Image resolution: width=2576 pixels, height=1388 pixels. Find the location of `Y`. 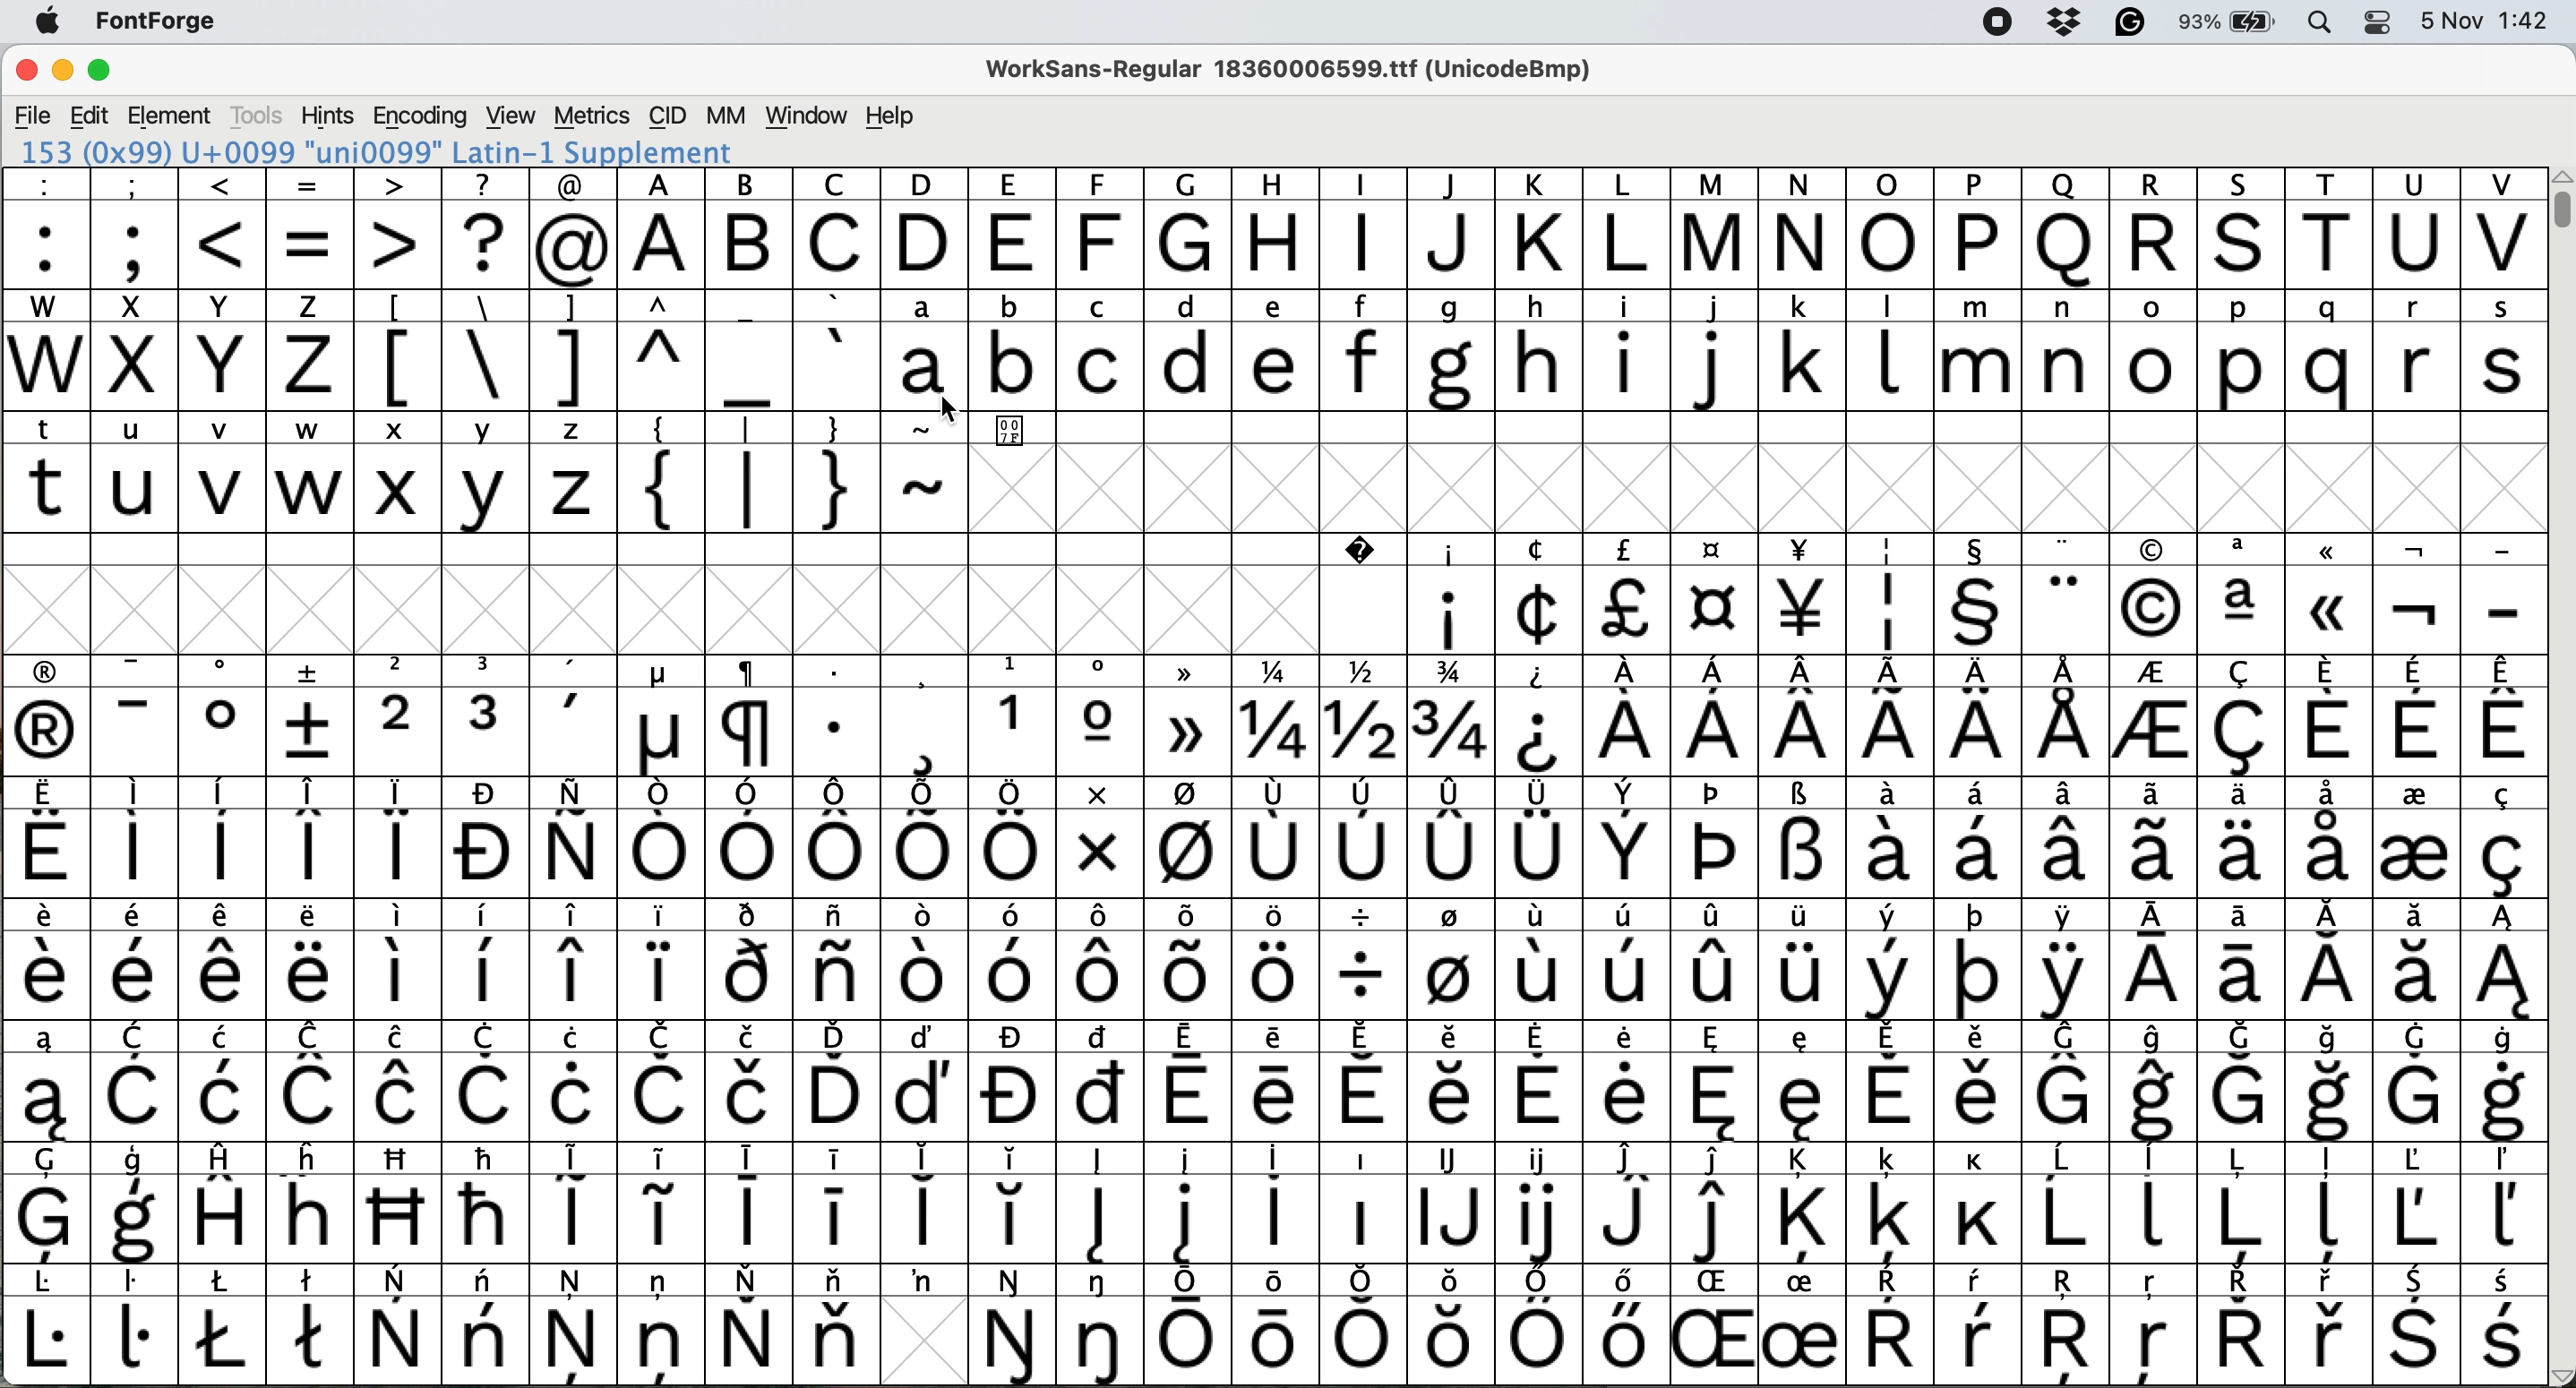

Y is located at coordinates (225, 350).